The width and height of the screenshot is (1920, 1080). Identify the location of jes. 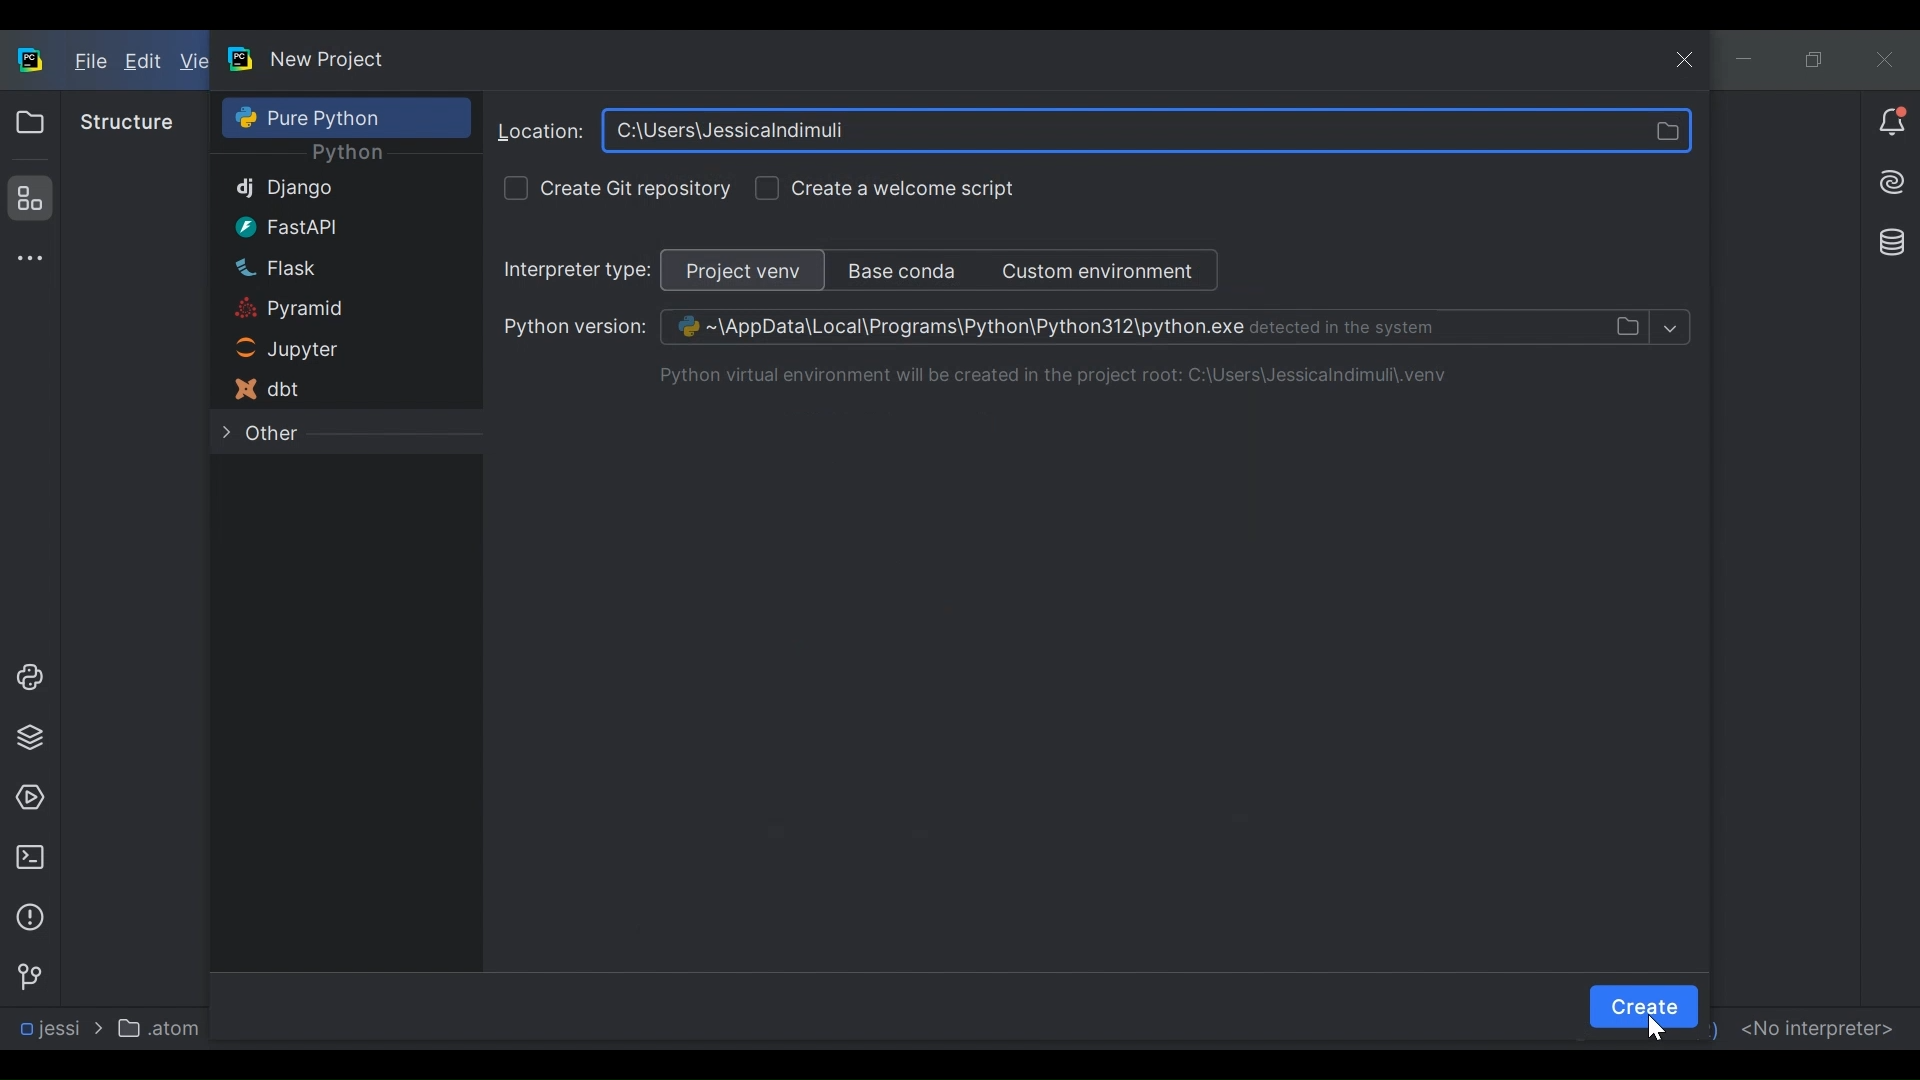
(46, 1029).